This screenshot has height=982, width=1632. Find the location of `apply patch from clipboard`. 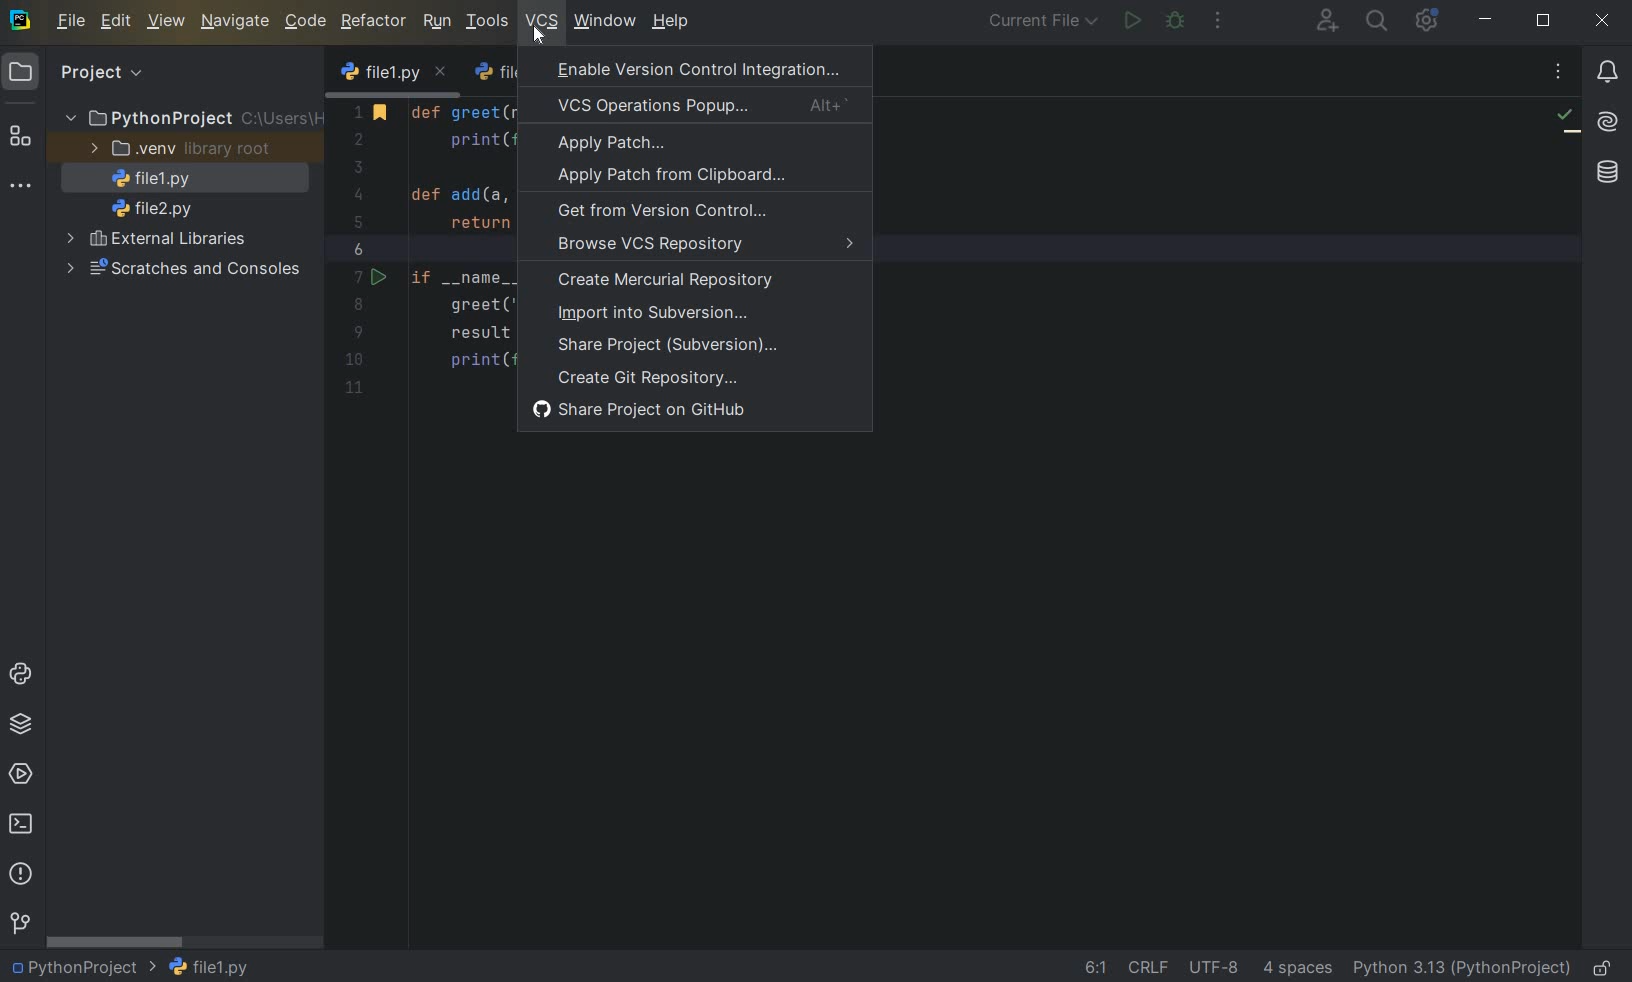

apply patch from clipboard is located at coordinates (686, 179).